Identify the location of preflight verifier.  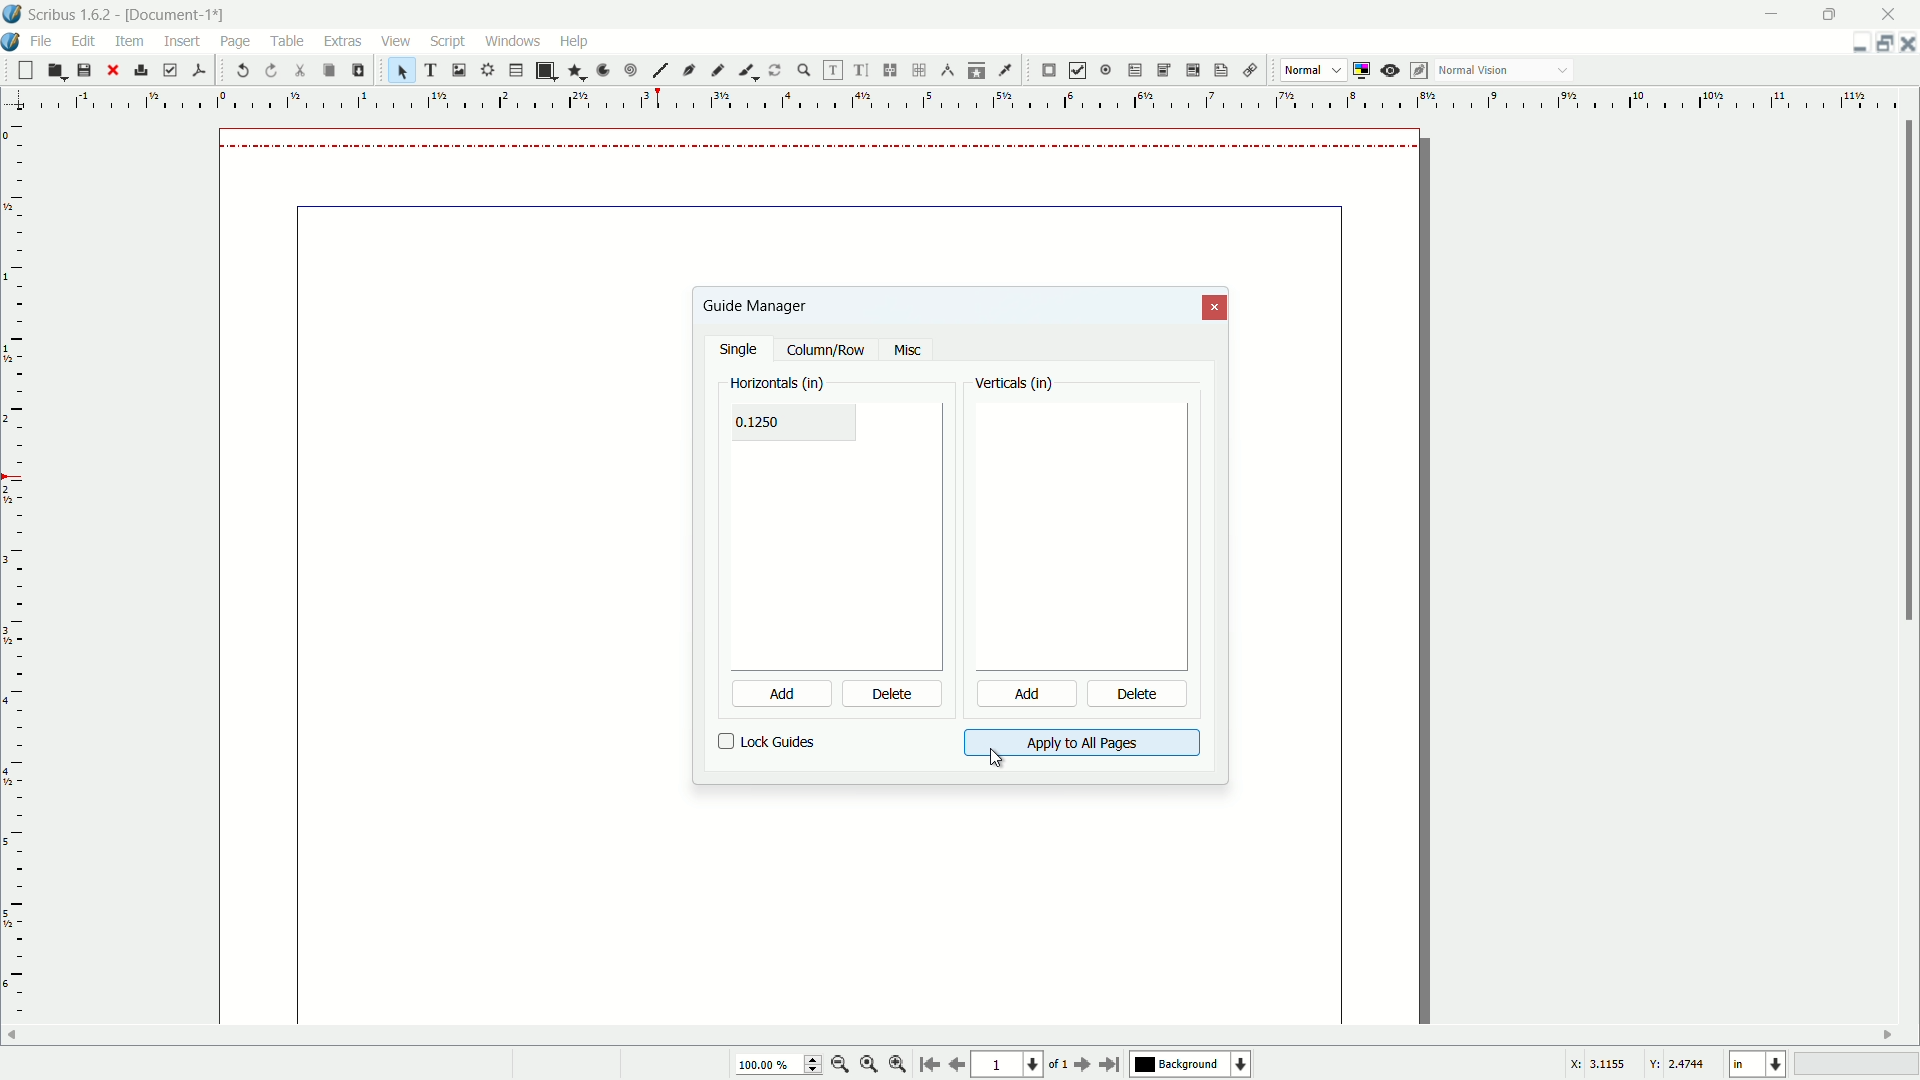
(170, 71).